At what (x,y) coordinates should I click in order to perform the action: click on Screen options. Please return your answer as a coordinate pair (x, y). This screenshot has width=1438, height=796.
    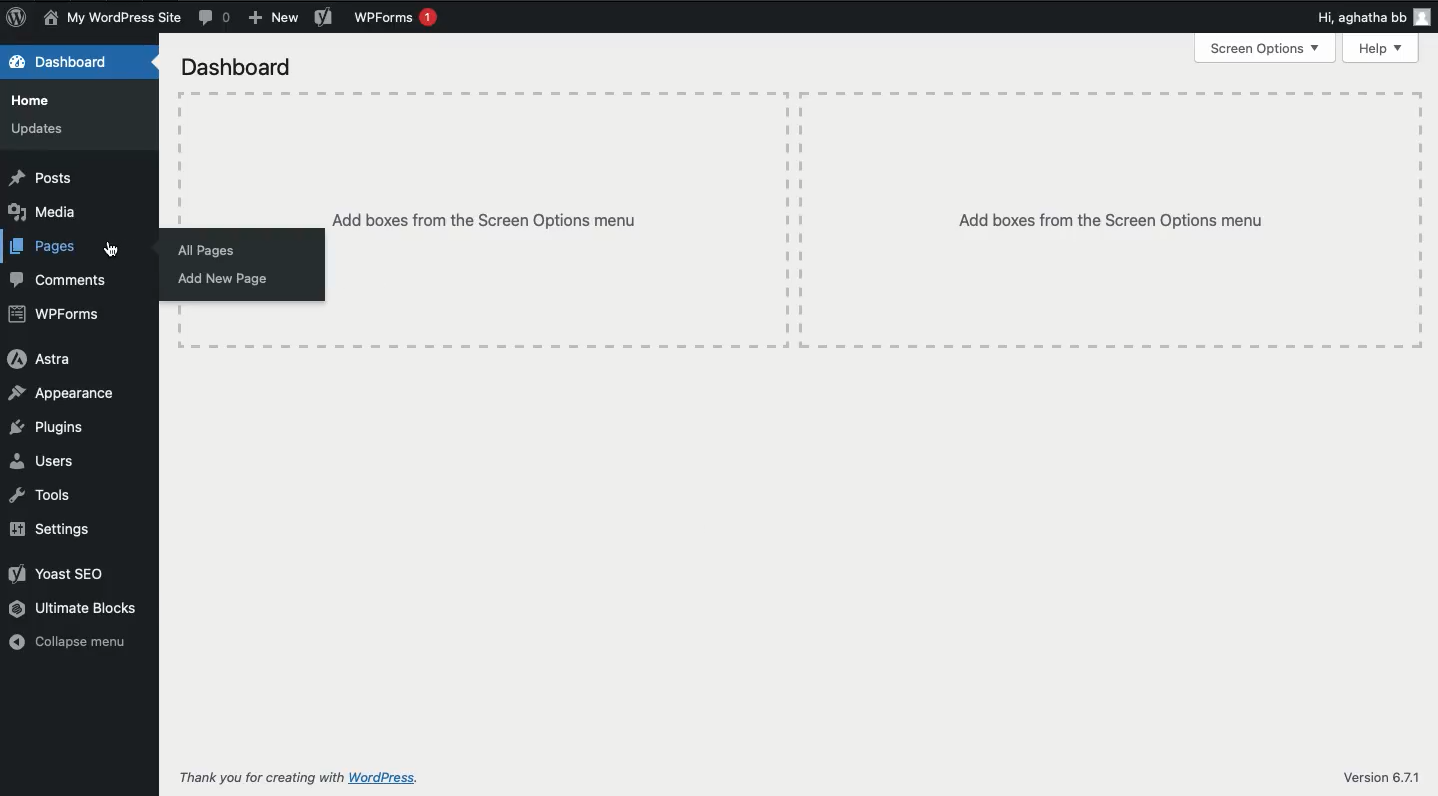
    Looking at the image, I should click on (1265, 47).